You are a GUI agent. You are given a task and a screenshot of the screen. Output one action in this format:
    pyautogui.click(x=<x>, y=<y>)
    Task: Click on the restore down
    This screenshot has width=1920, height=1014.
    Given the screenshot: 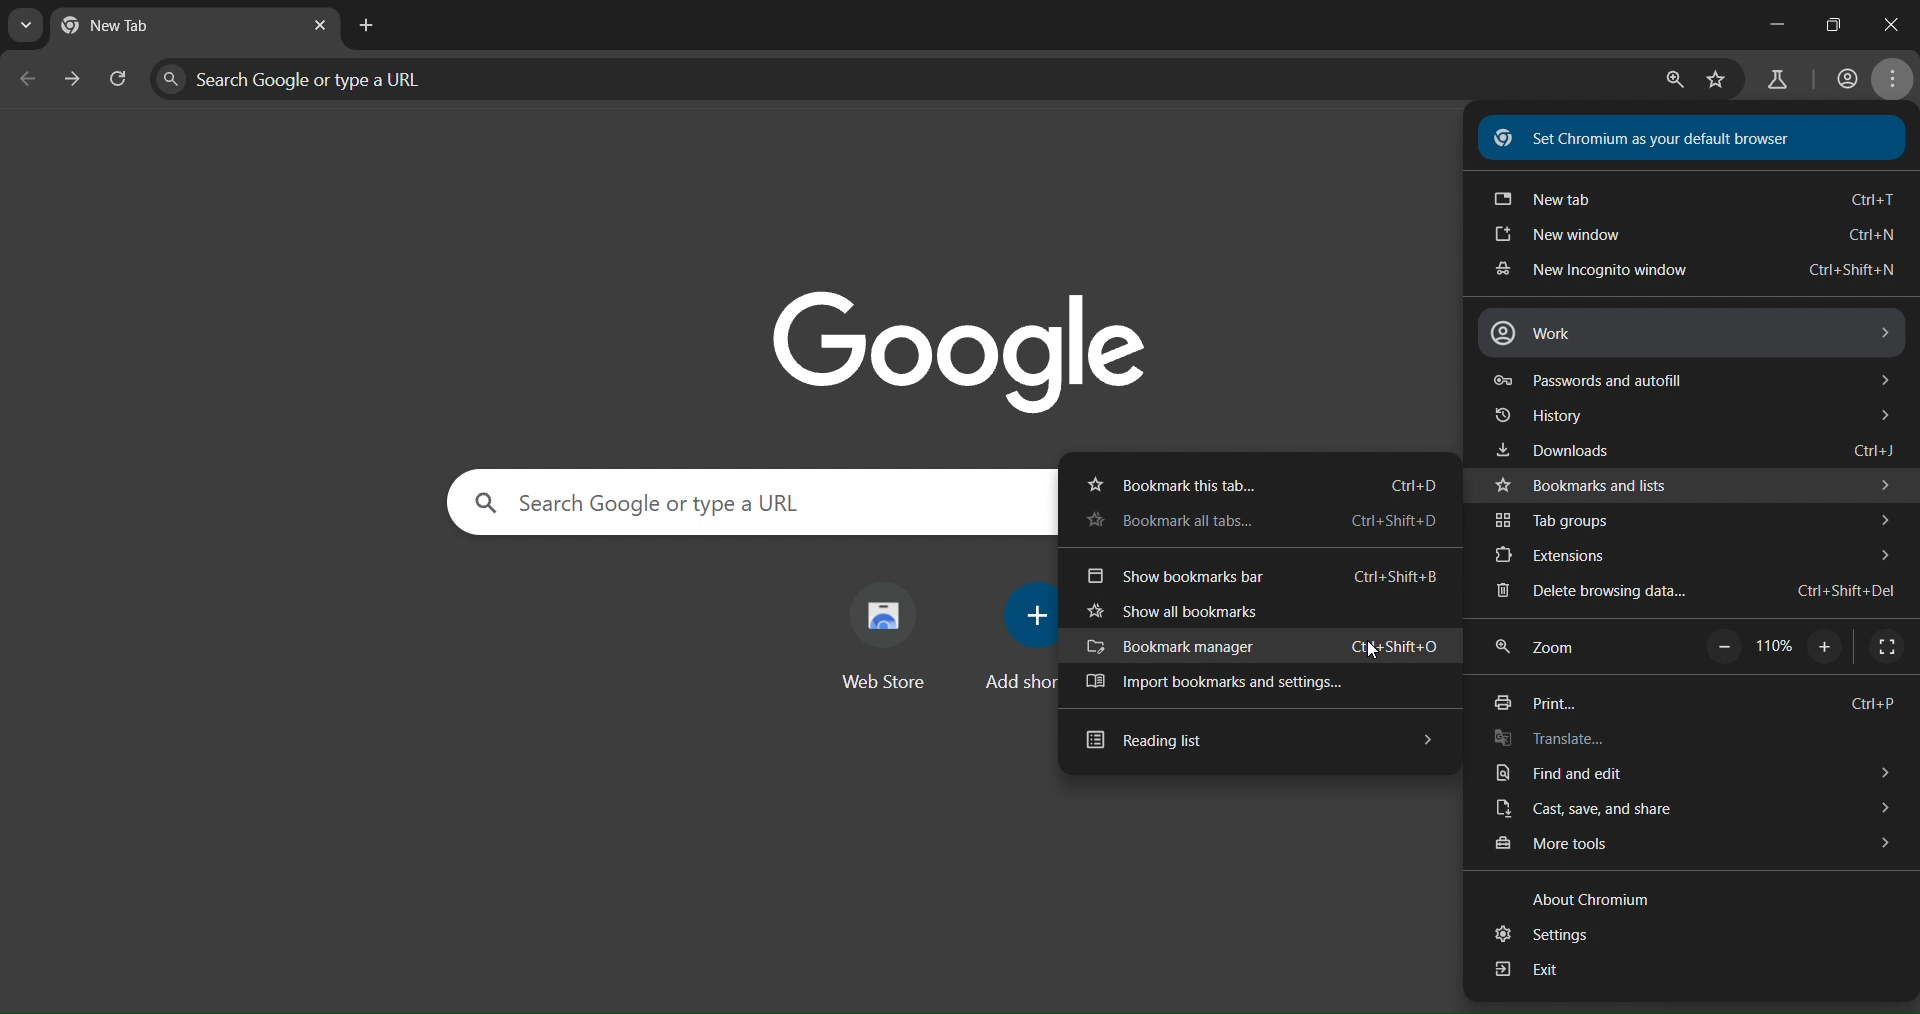 What is the action you would take?
    pyautogui.click(x=1832, y=22)
    